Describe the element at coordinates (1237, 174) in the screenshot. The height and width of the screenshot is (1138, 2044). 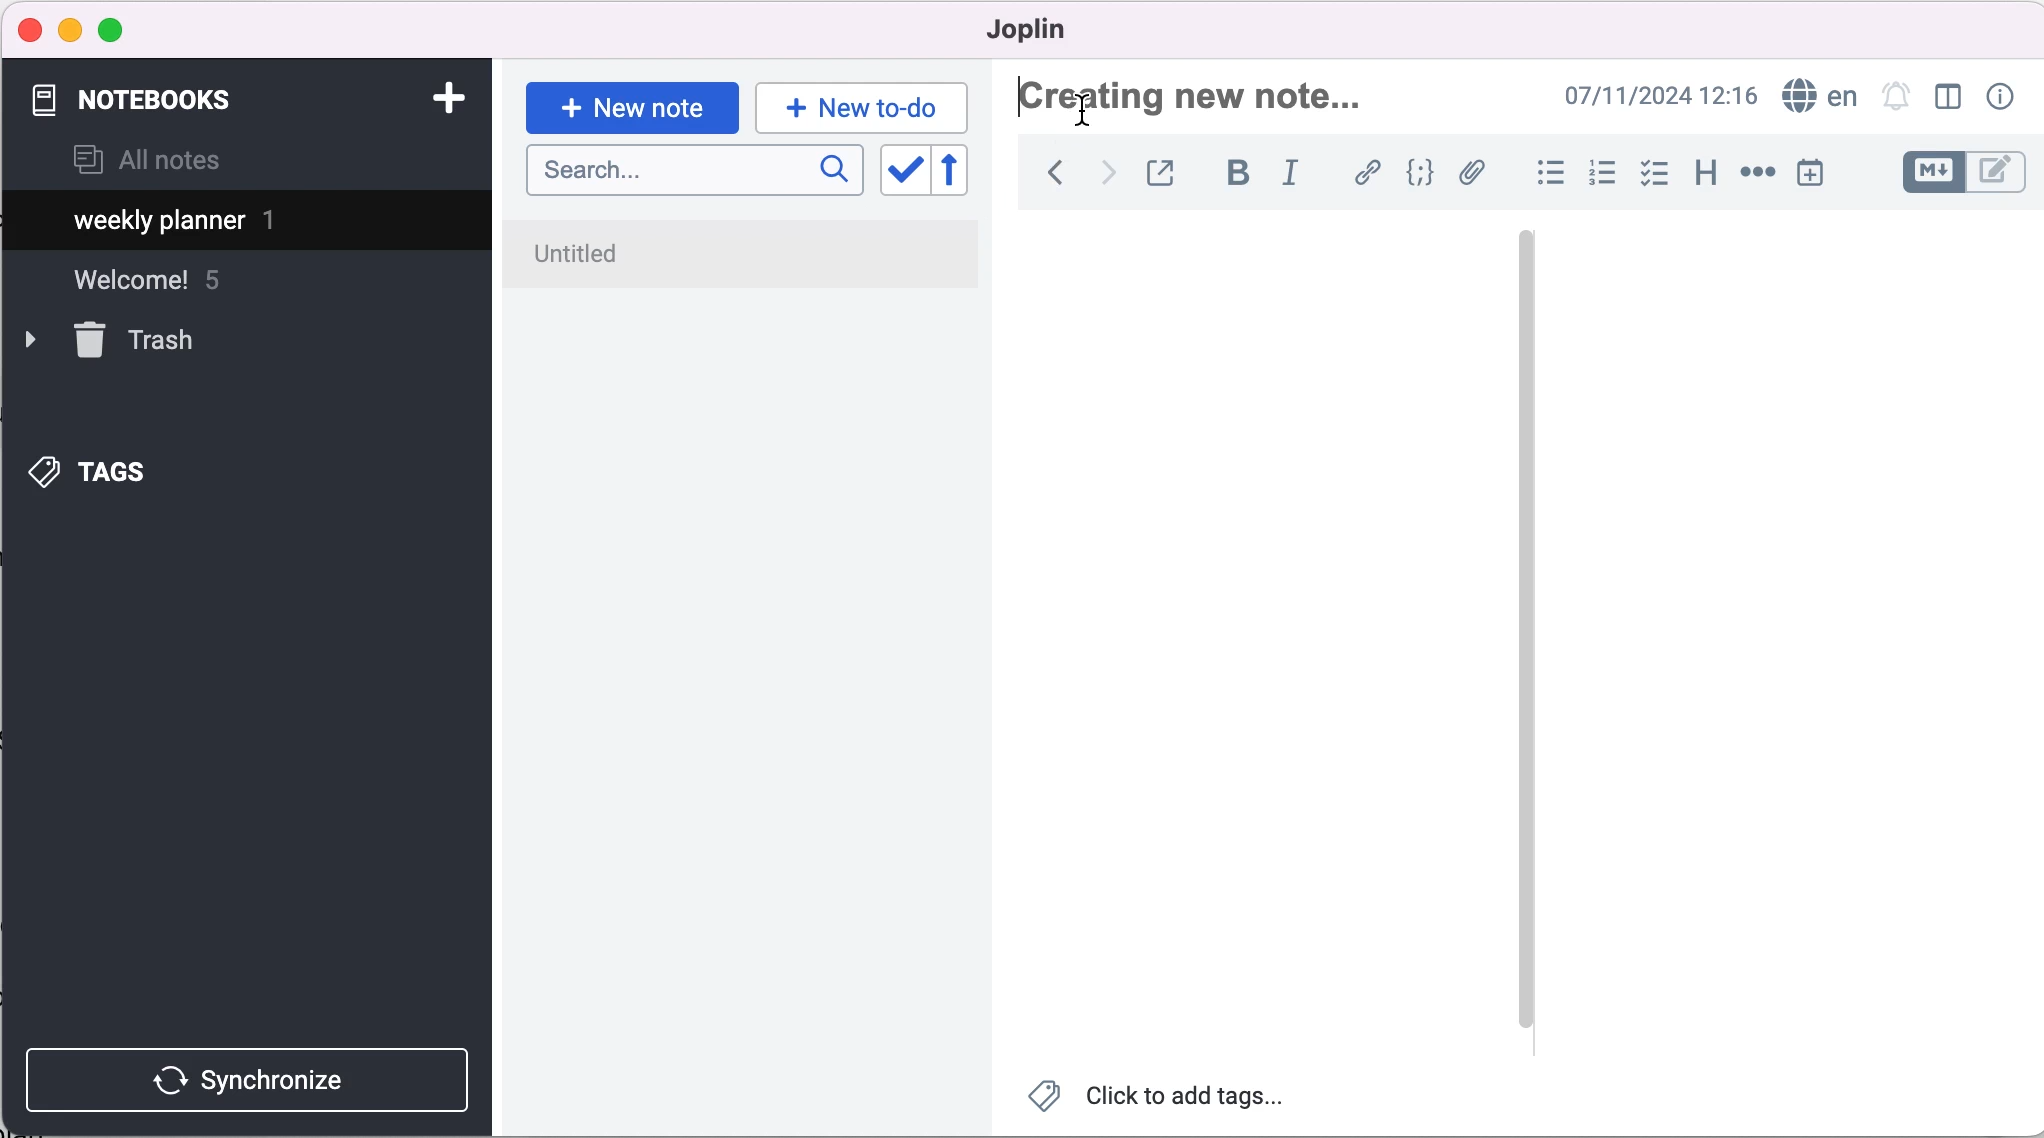
I see `bold` at that location.